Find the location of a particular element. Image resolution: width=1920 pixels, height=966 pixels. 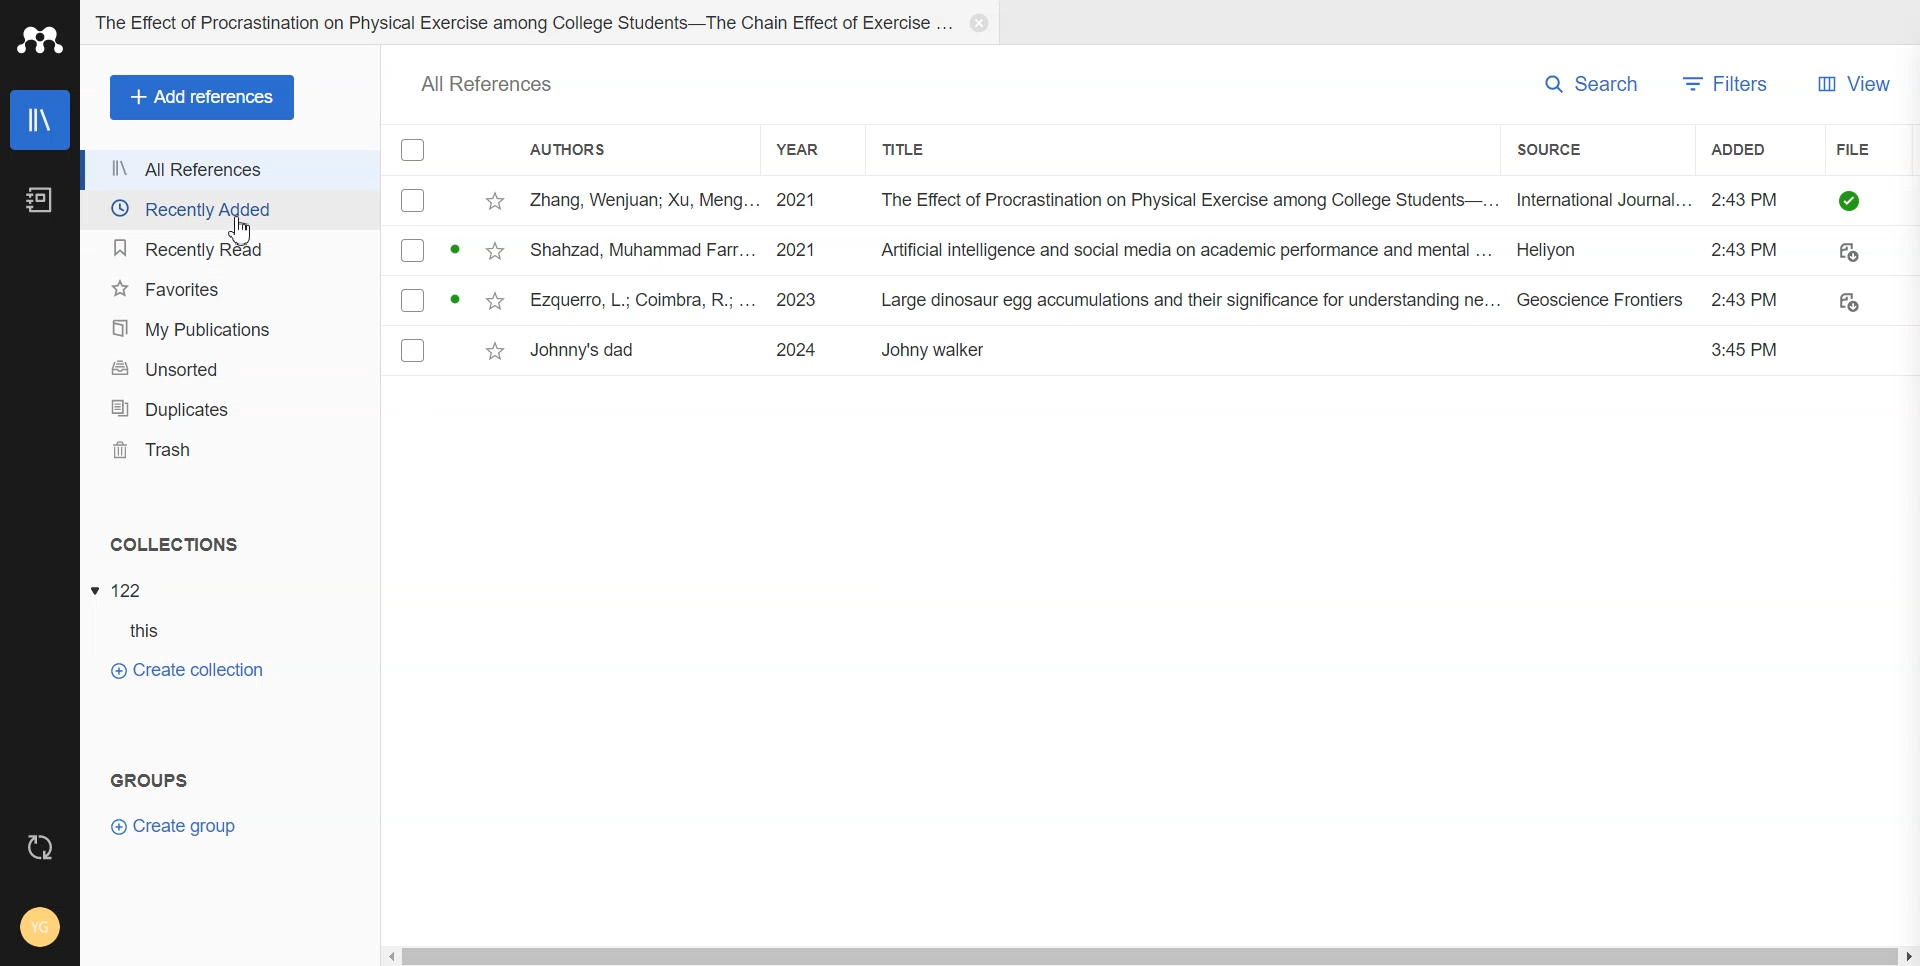

File is located at coordinates (1873, 150).